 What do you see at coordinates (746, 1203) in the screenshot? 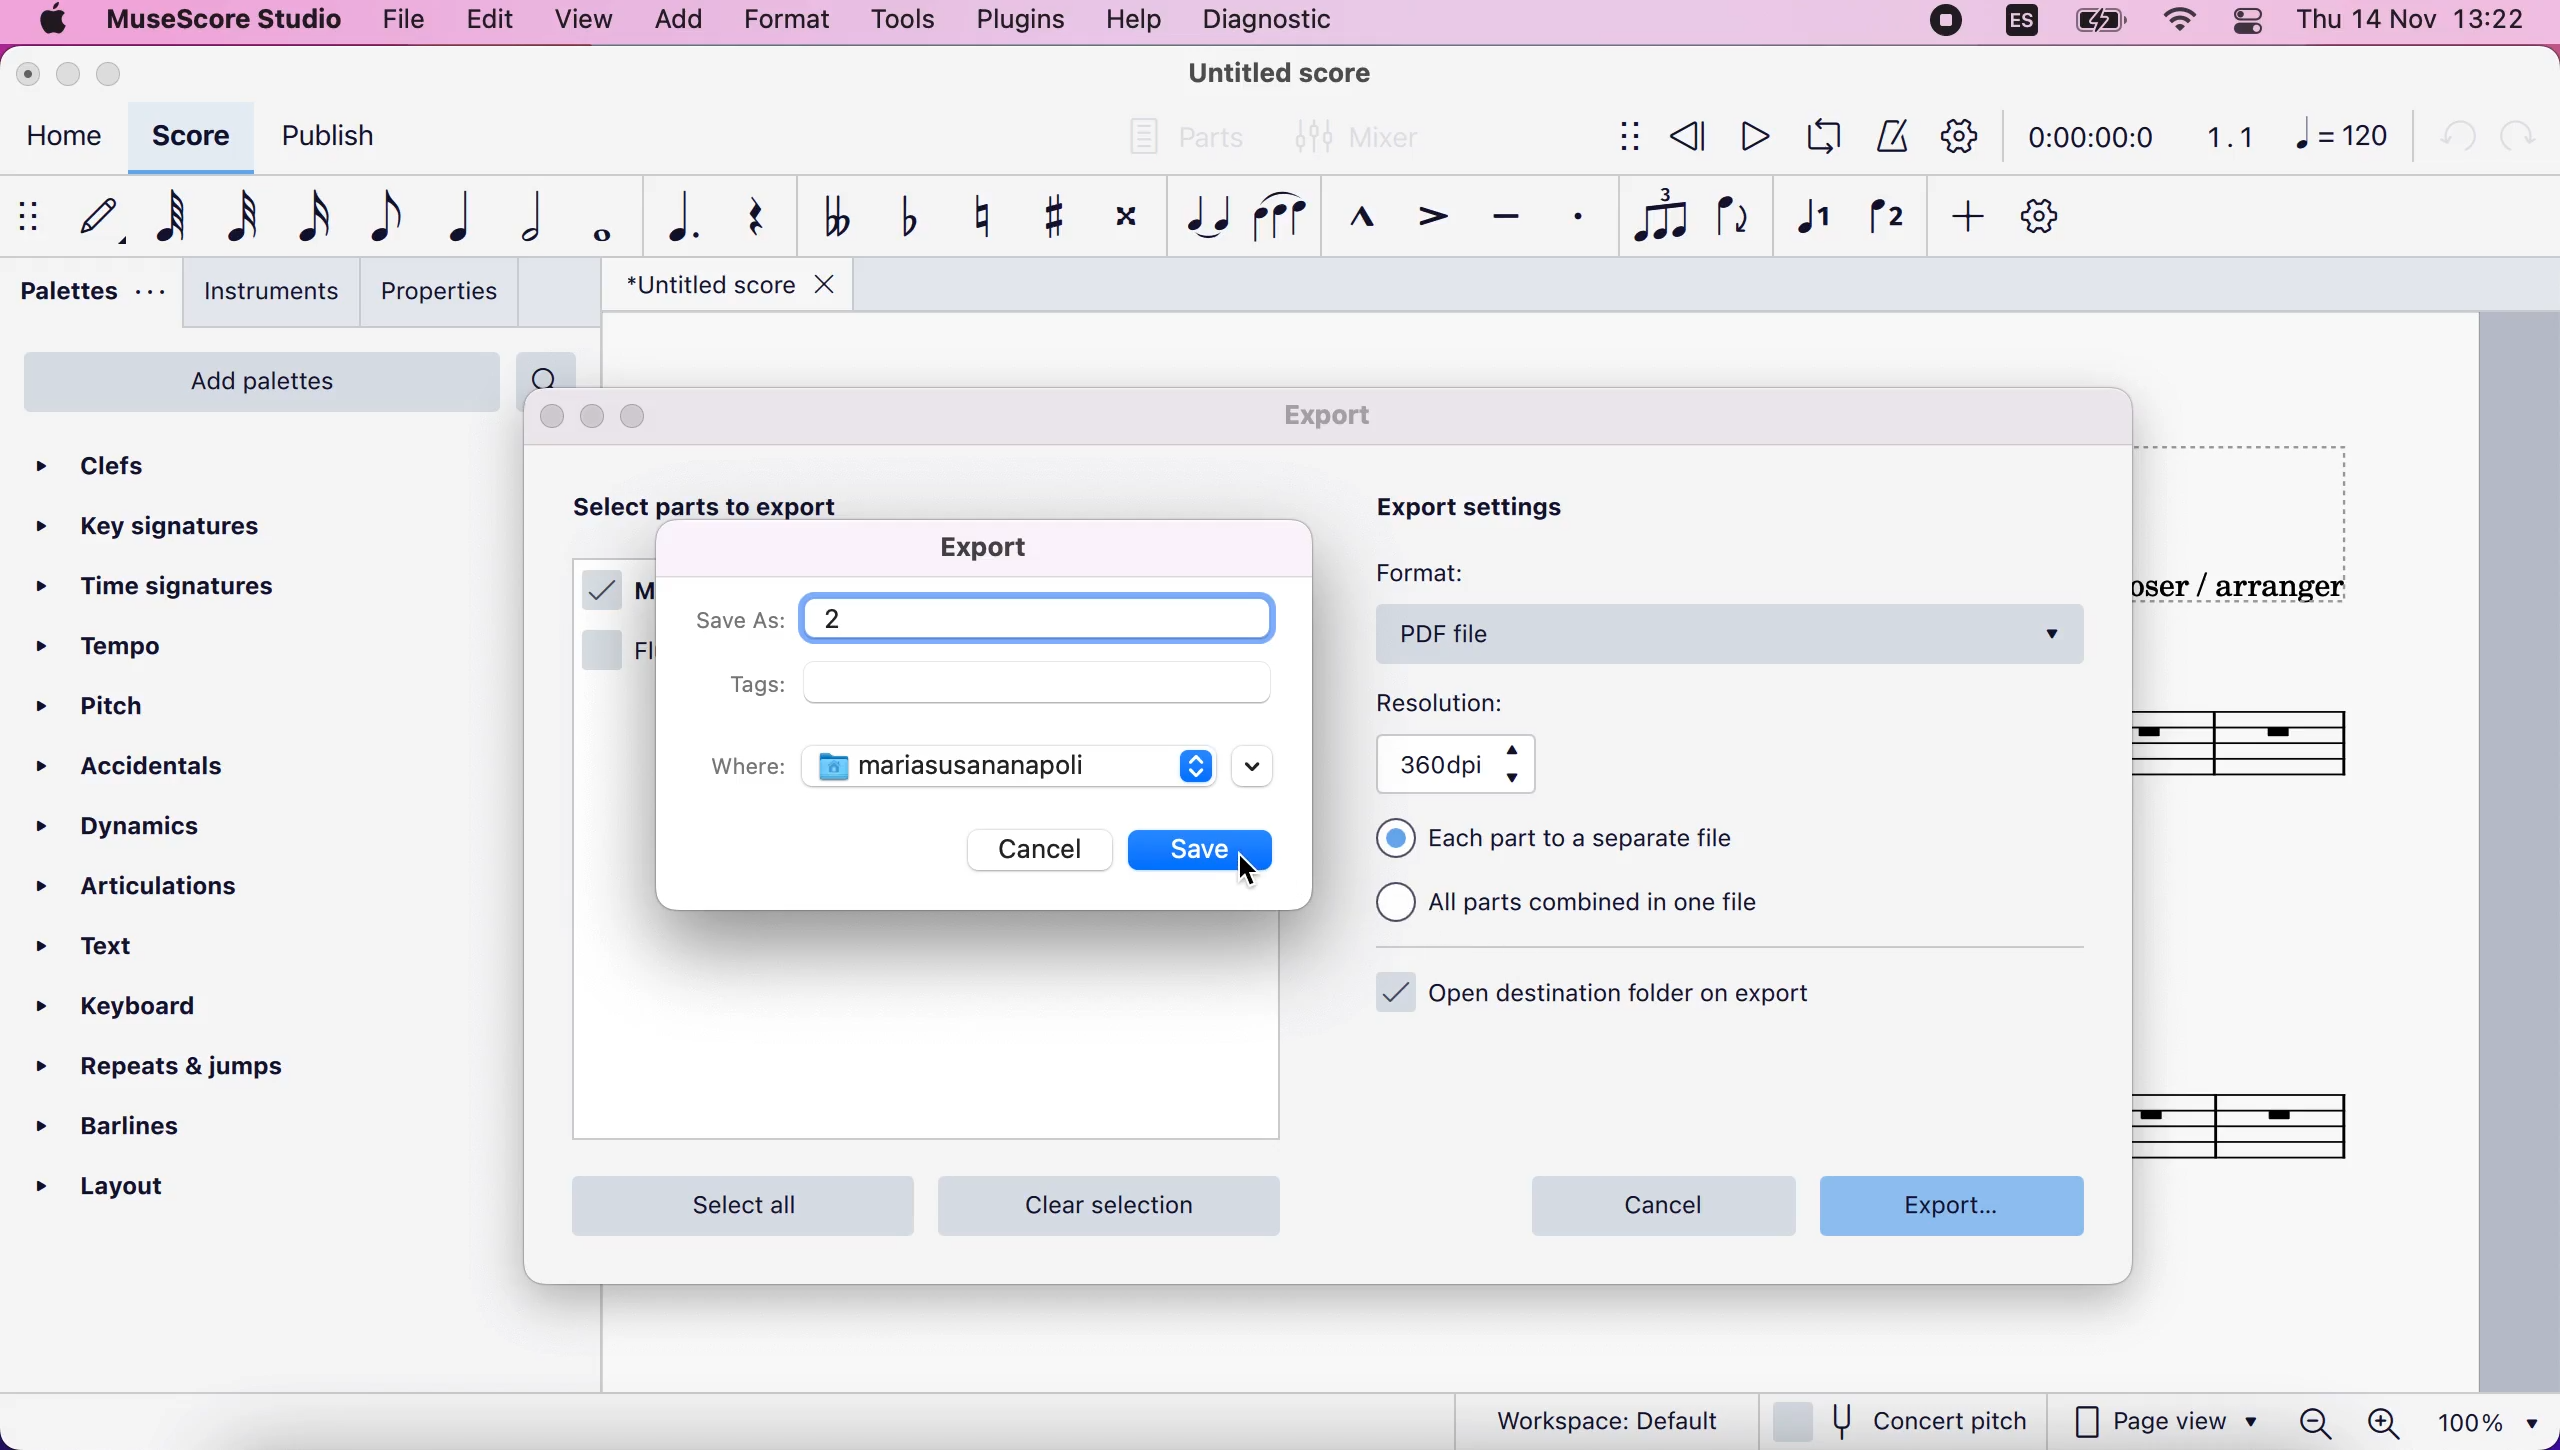
I see `select all` at bounding box center [746, 1203].